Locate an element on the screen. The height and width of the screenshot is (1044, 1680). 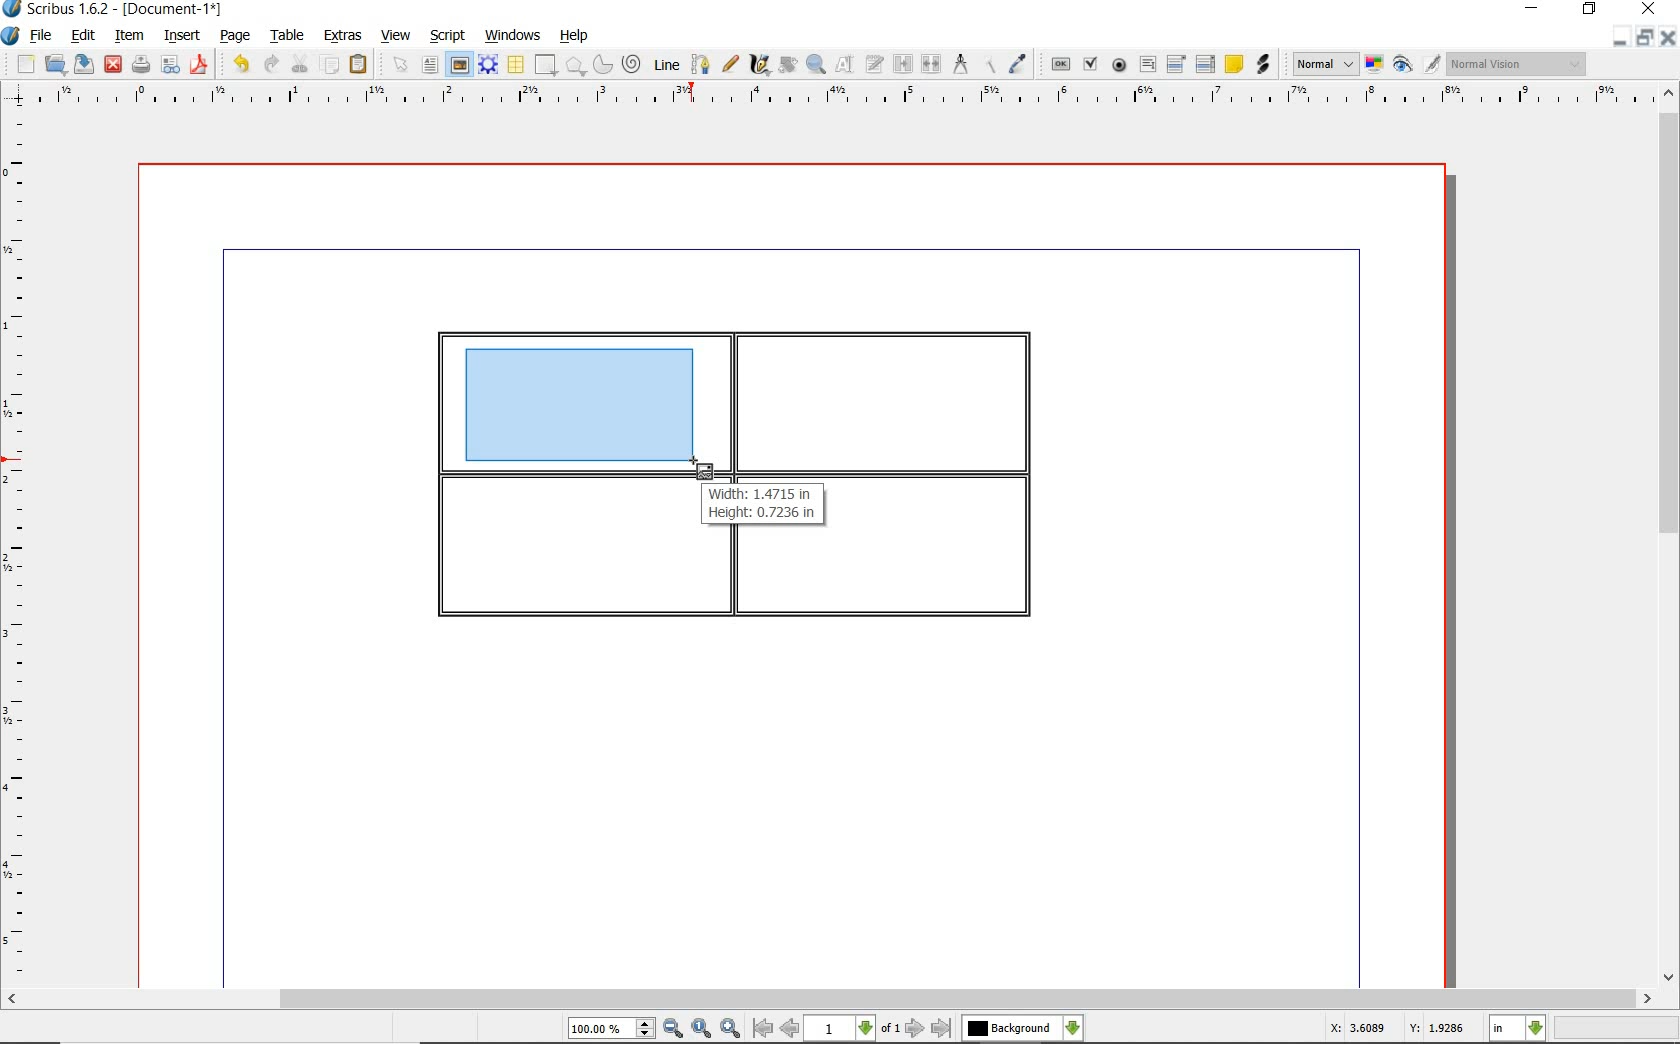
Width: 1.4715 in Height: 0.7236 in is located at coordinates (764, 504).